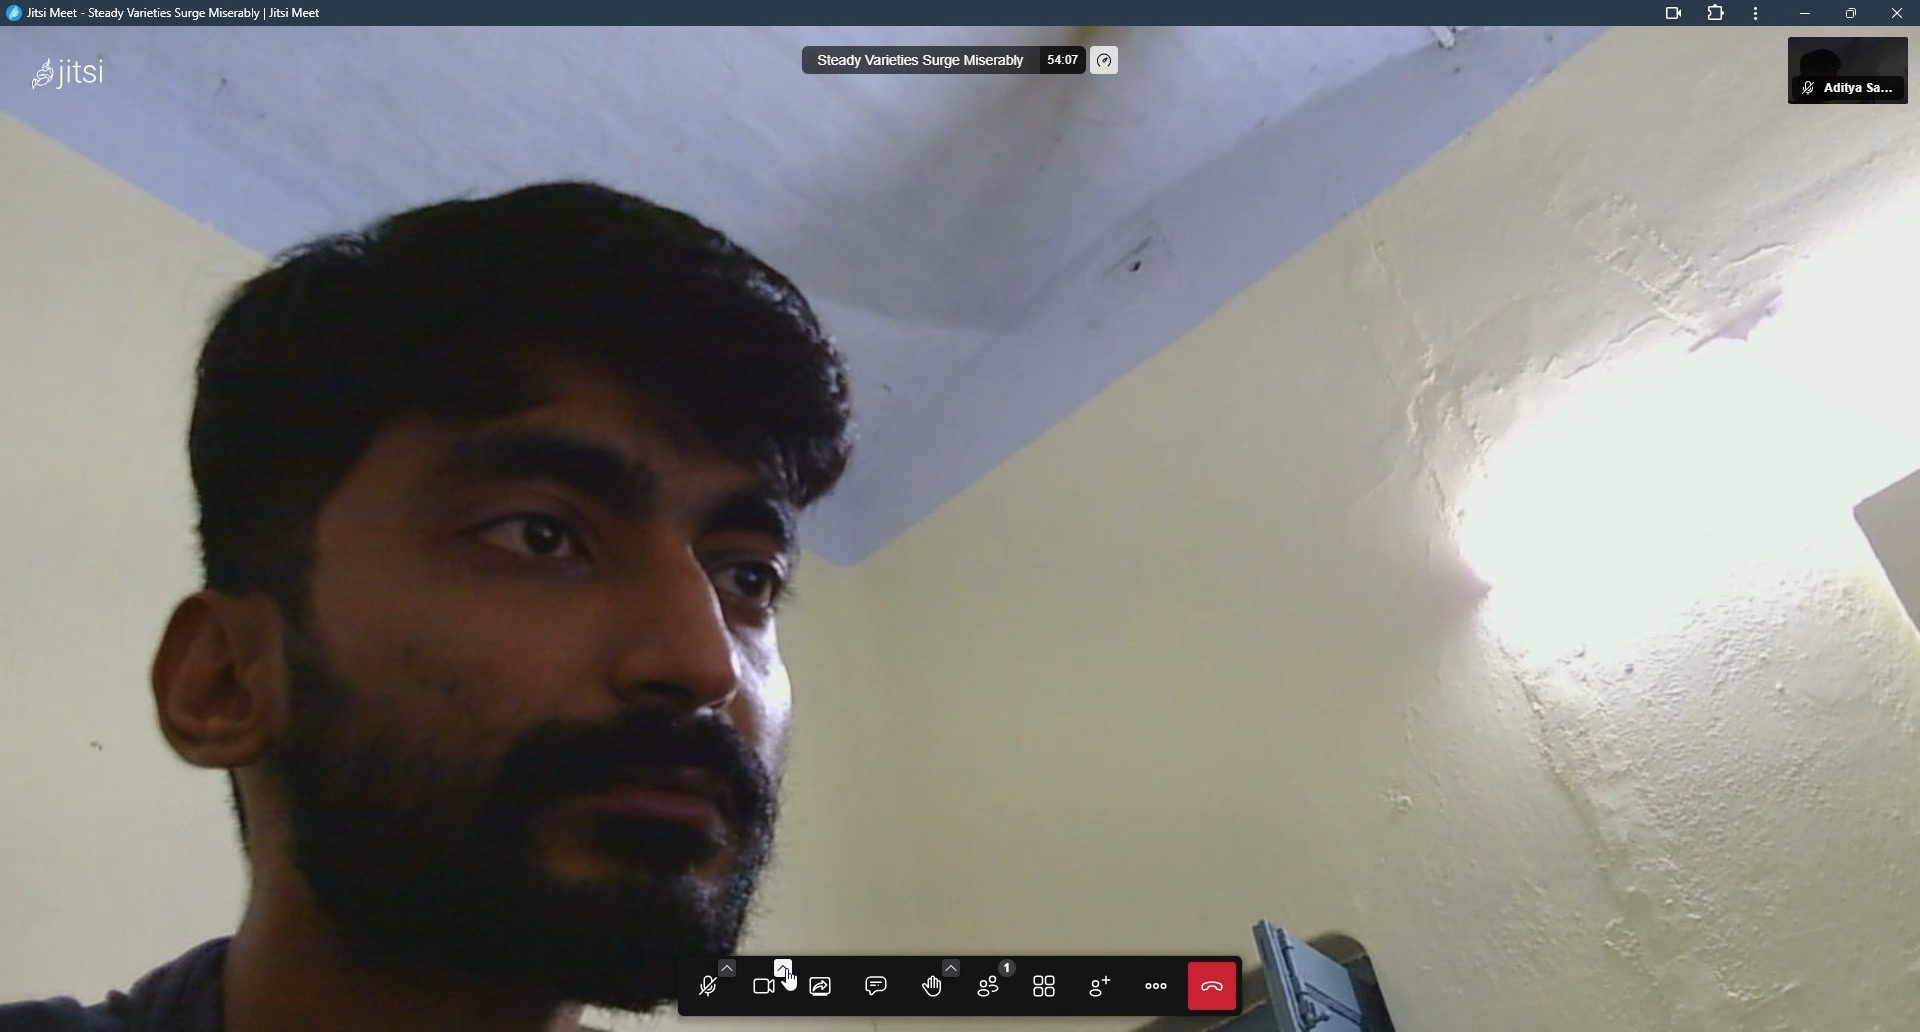 The image size is (1920, 1032). Describe the element at coordinates (1755, 17) in the screenshot. I see `more` at that location.